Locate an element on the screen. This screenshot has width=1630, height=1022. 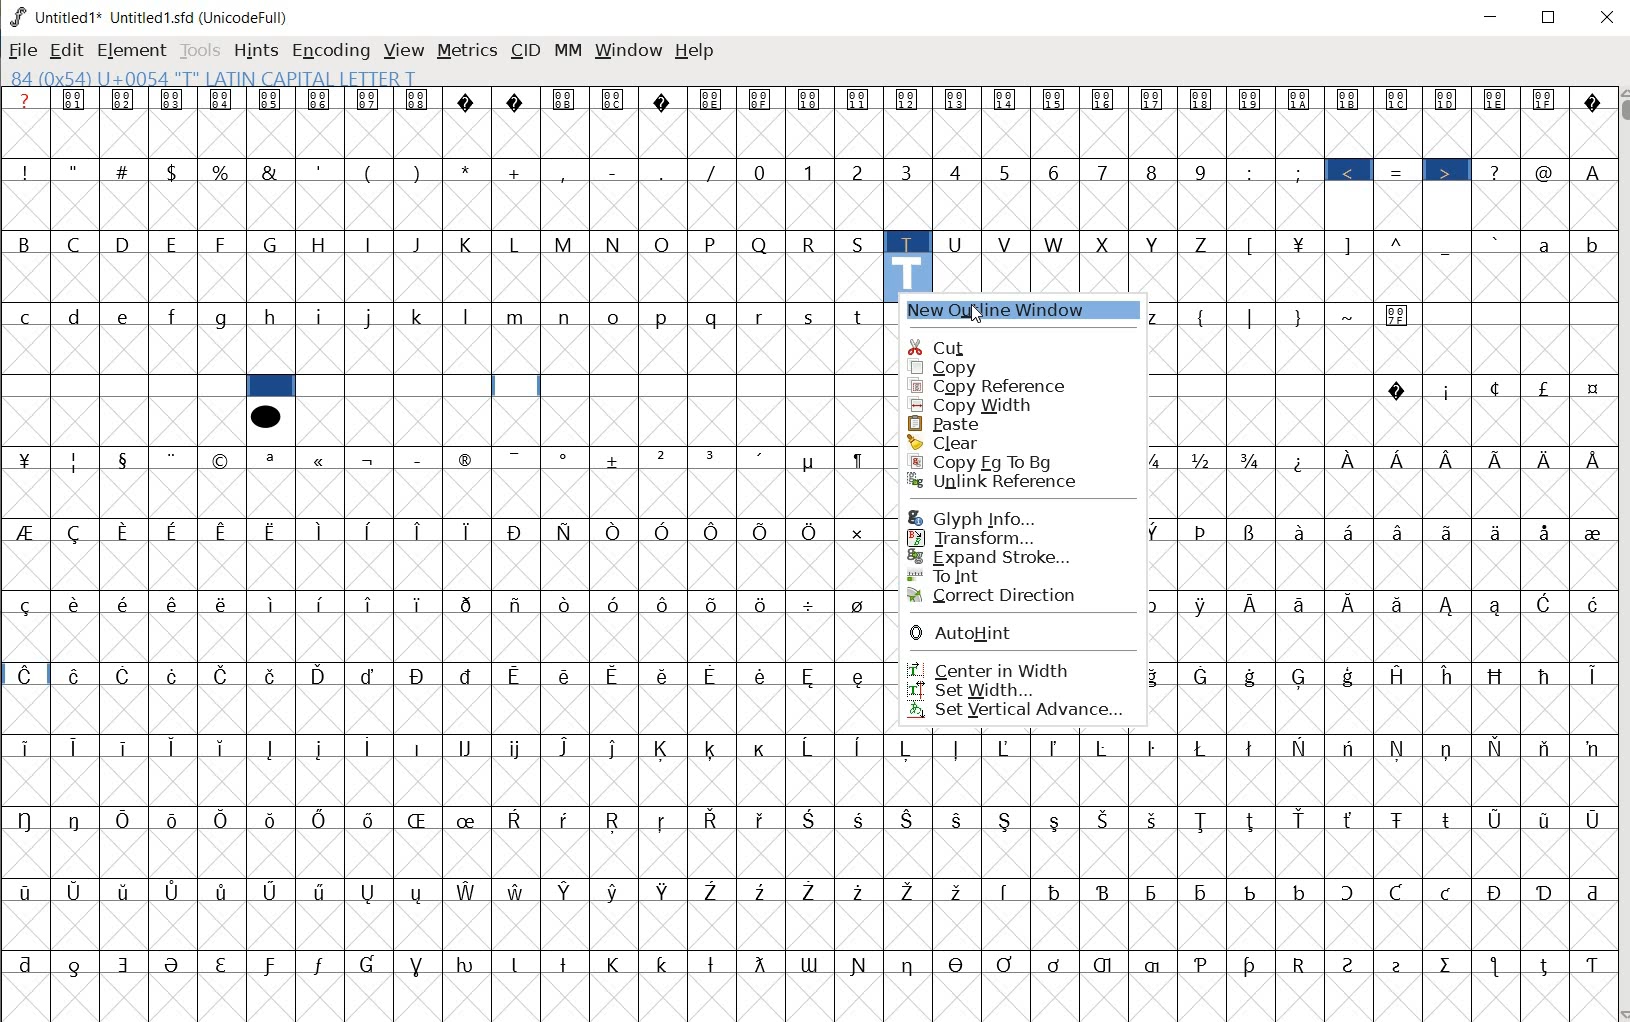
/ is located at coordinates (713, 172).